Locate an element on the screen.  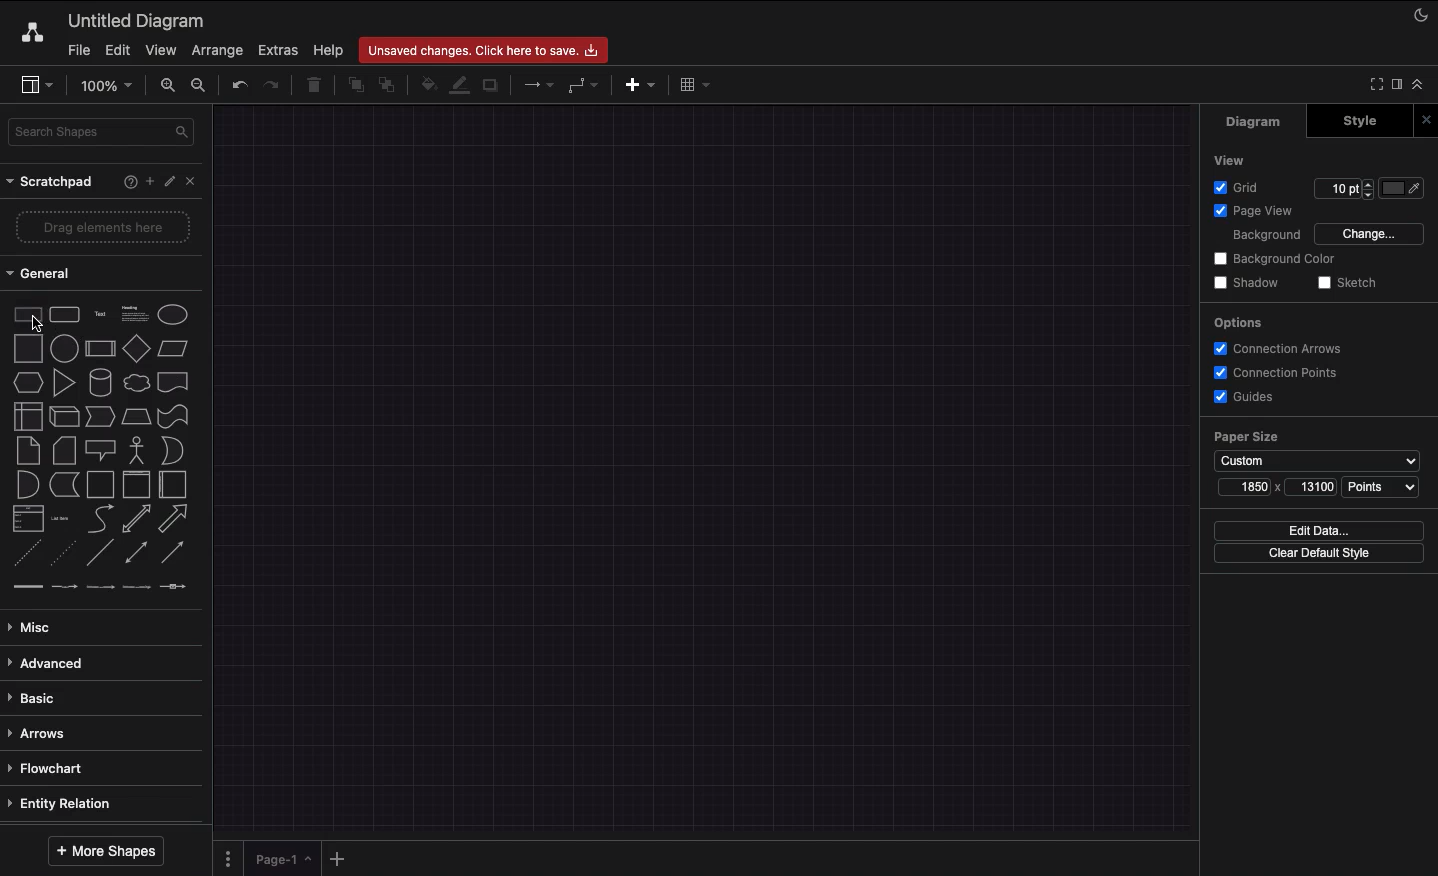
Night mode on is located at coordinates (1415, 16).